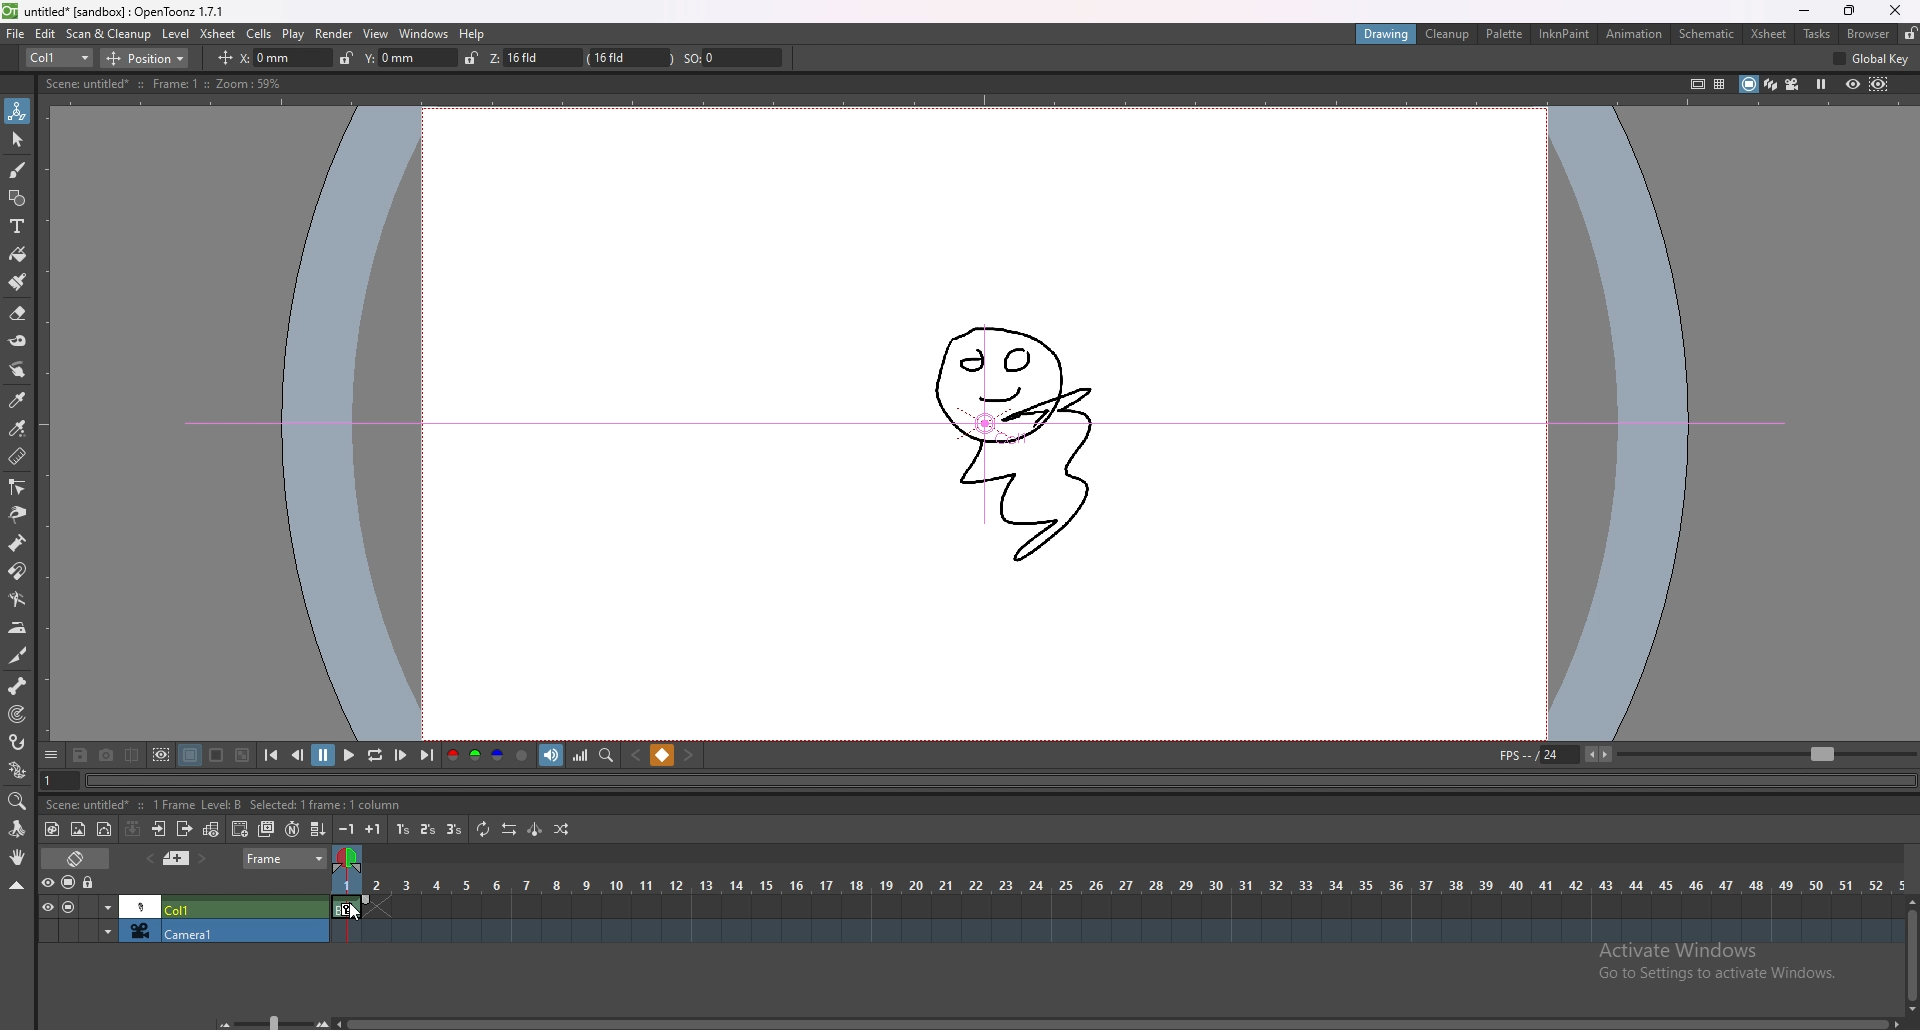 The width and height of the screenshot is (1920, 1030). Describe the element at coordinates (1853, 83) in the screenshot. I see `preview` at that location.